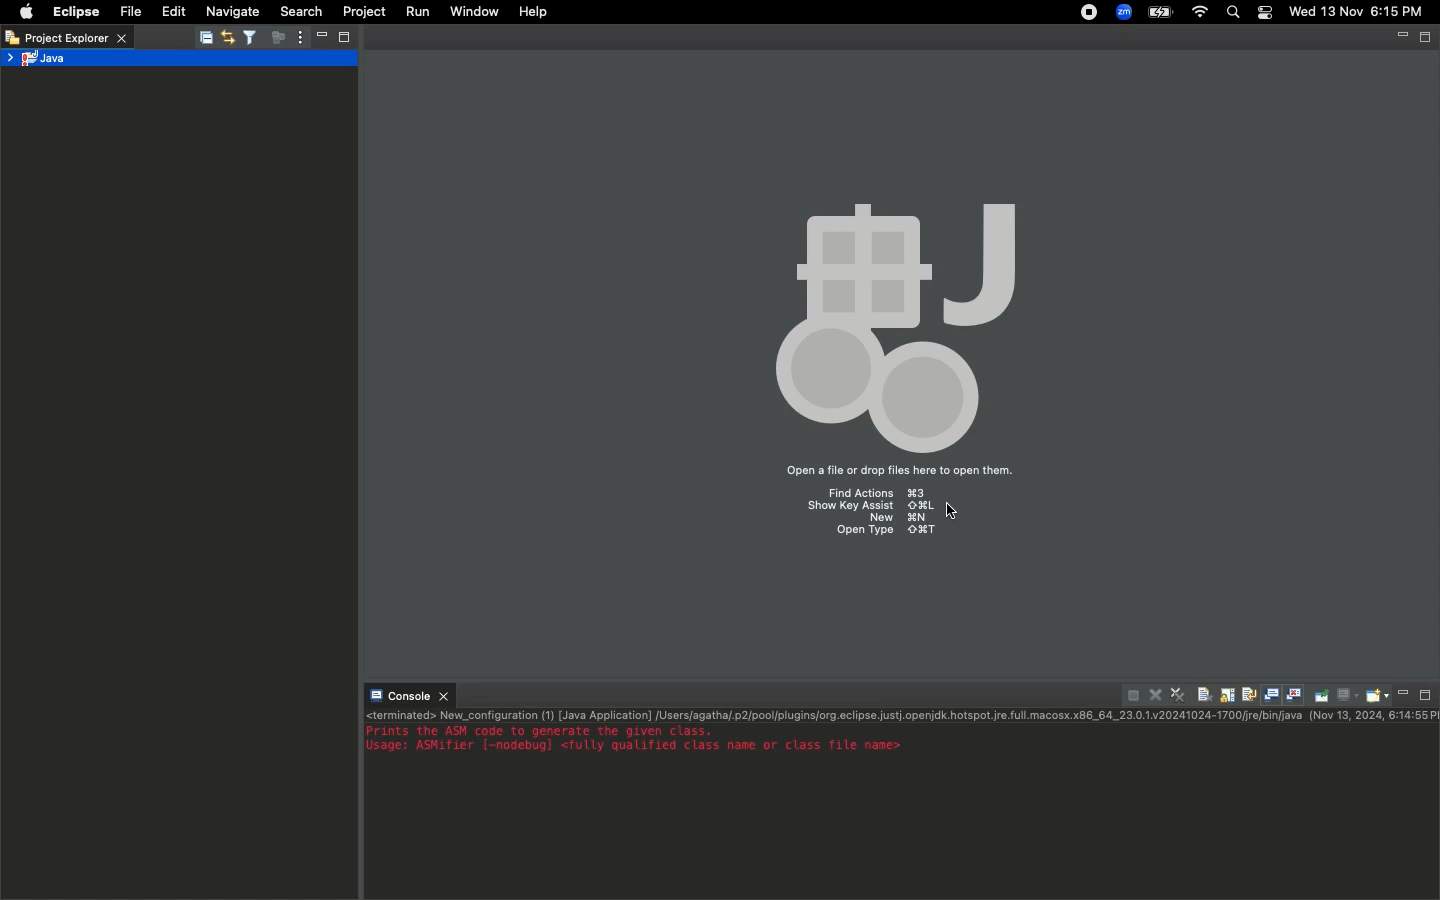  What do you see at coordinates (74, 12) in the screenshot?
I see `Eclipse` at bounding box center [74, 12].